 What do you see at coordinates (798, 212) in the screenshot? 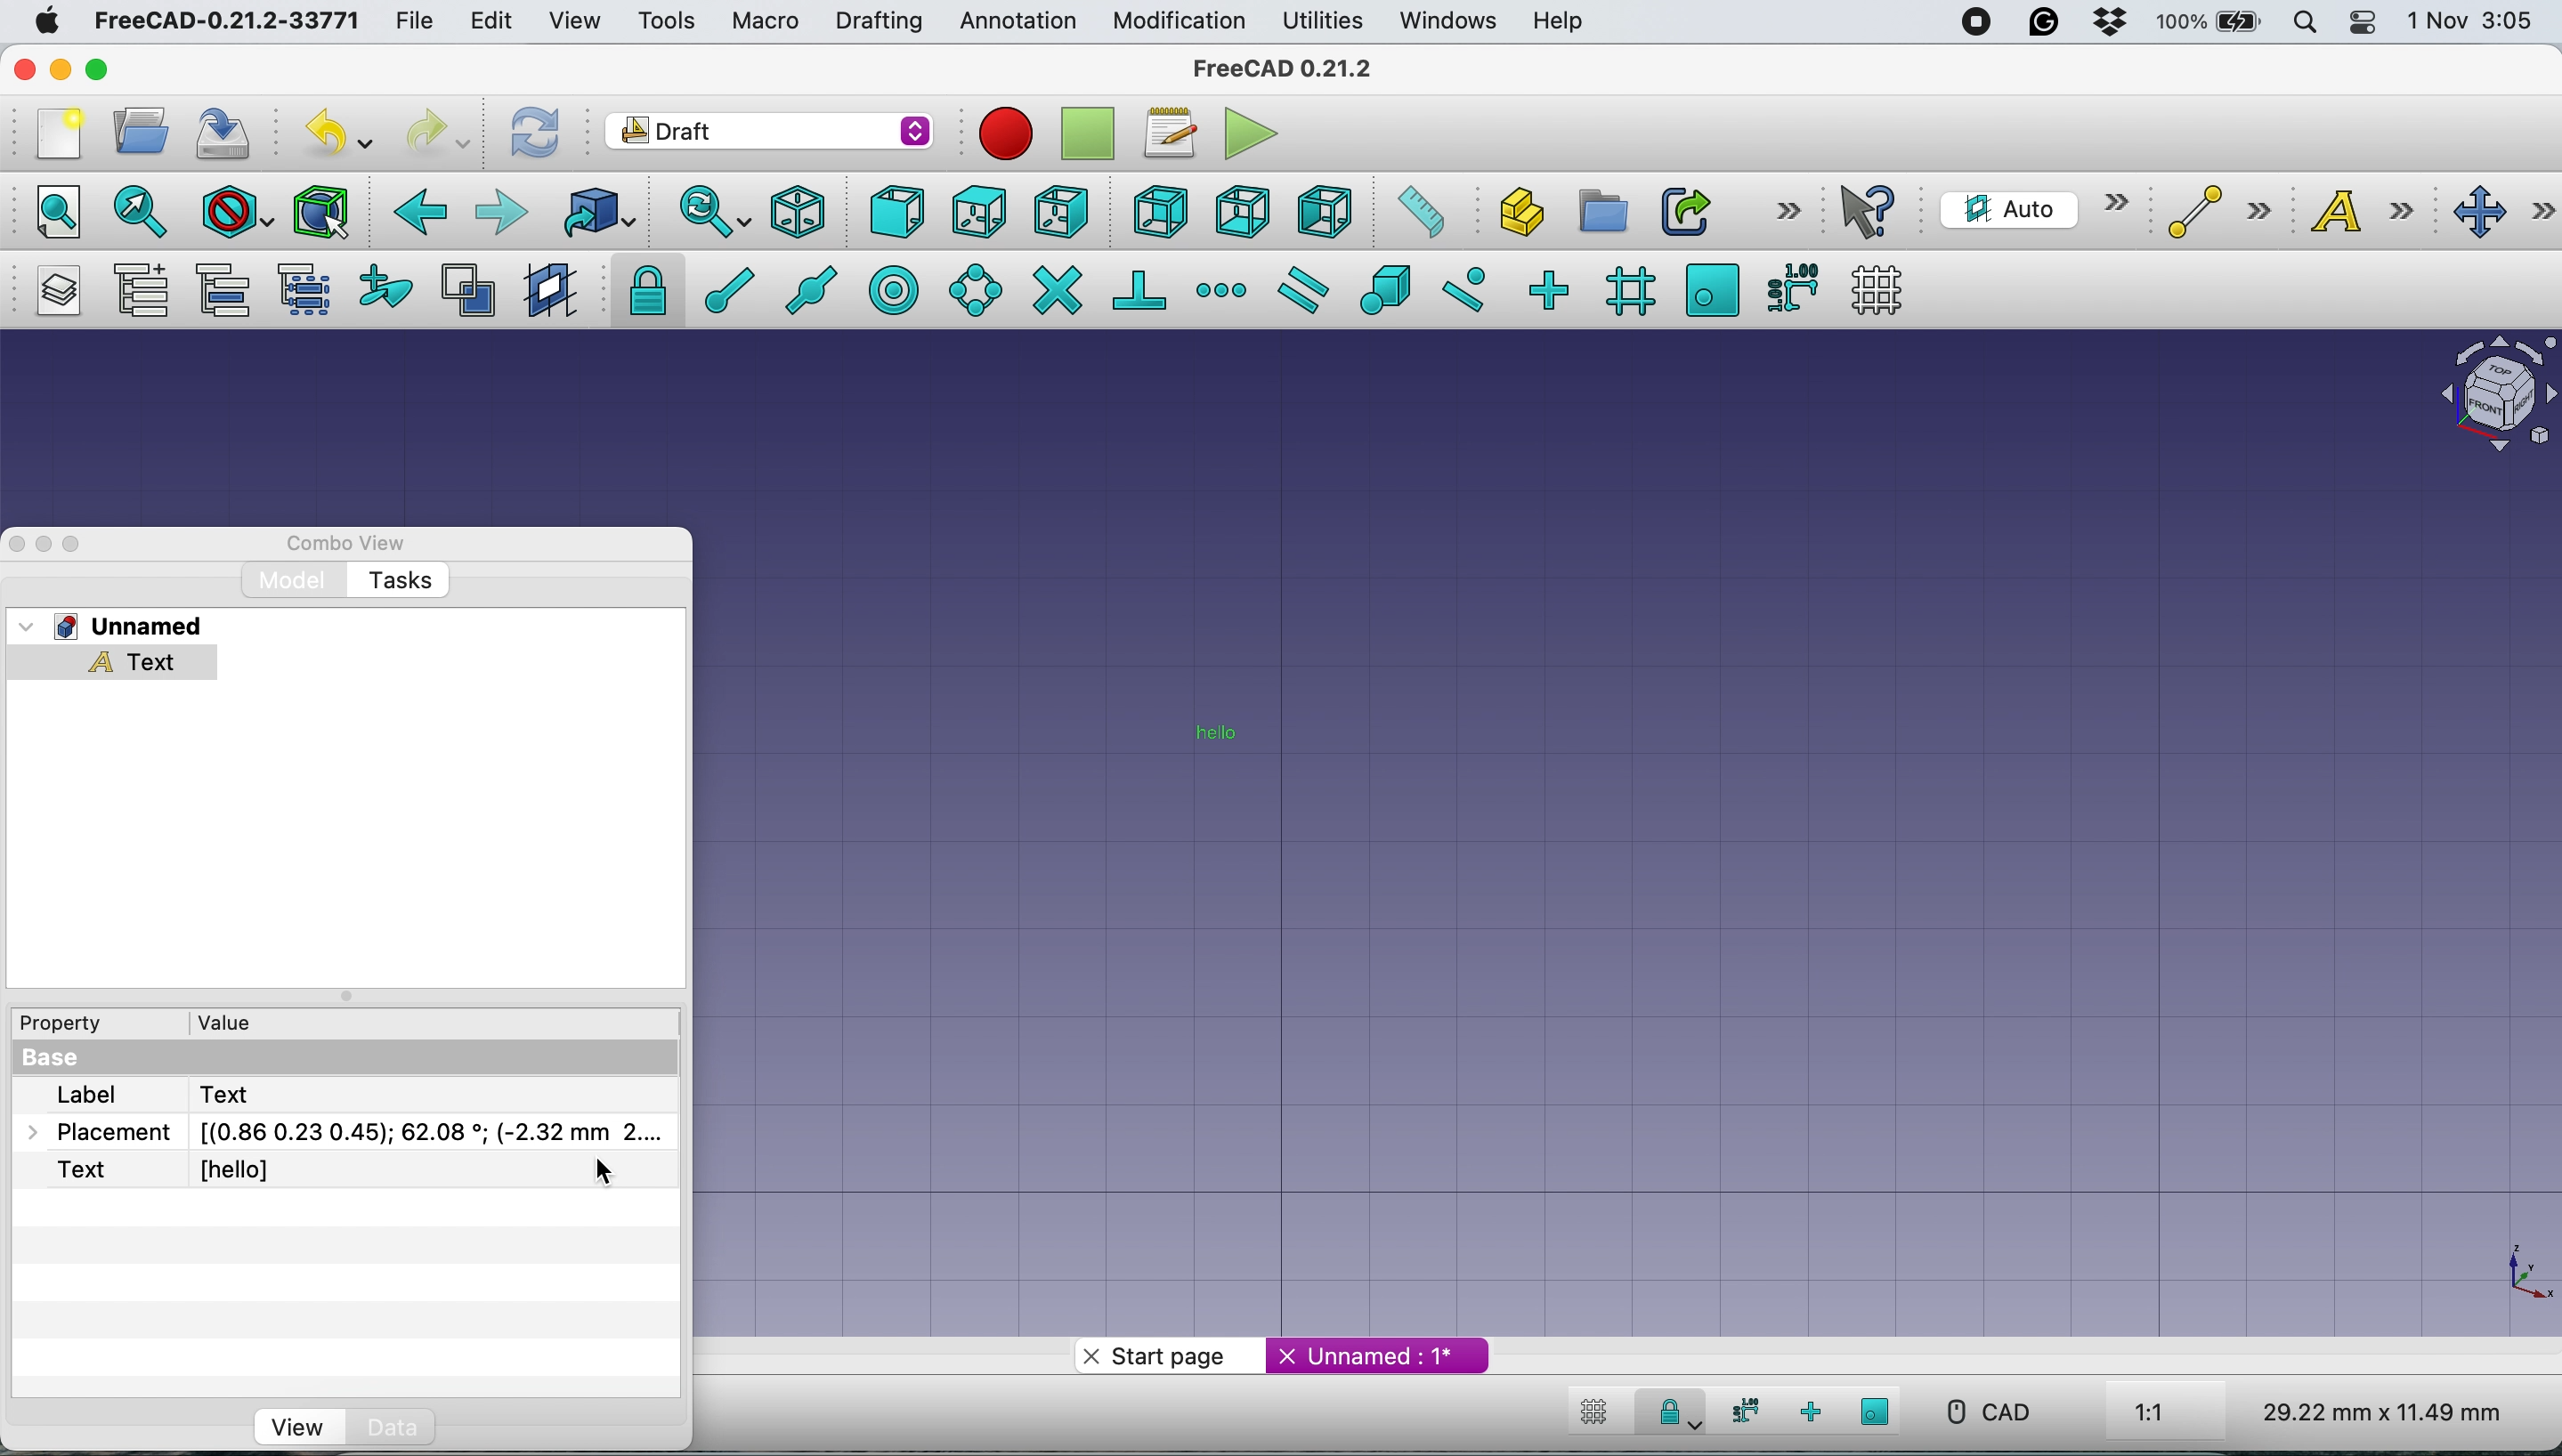
I see `isometric` at bounding box center [798, 212].